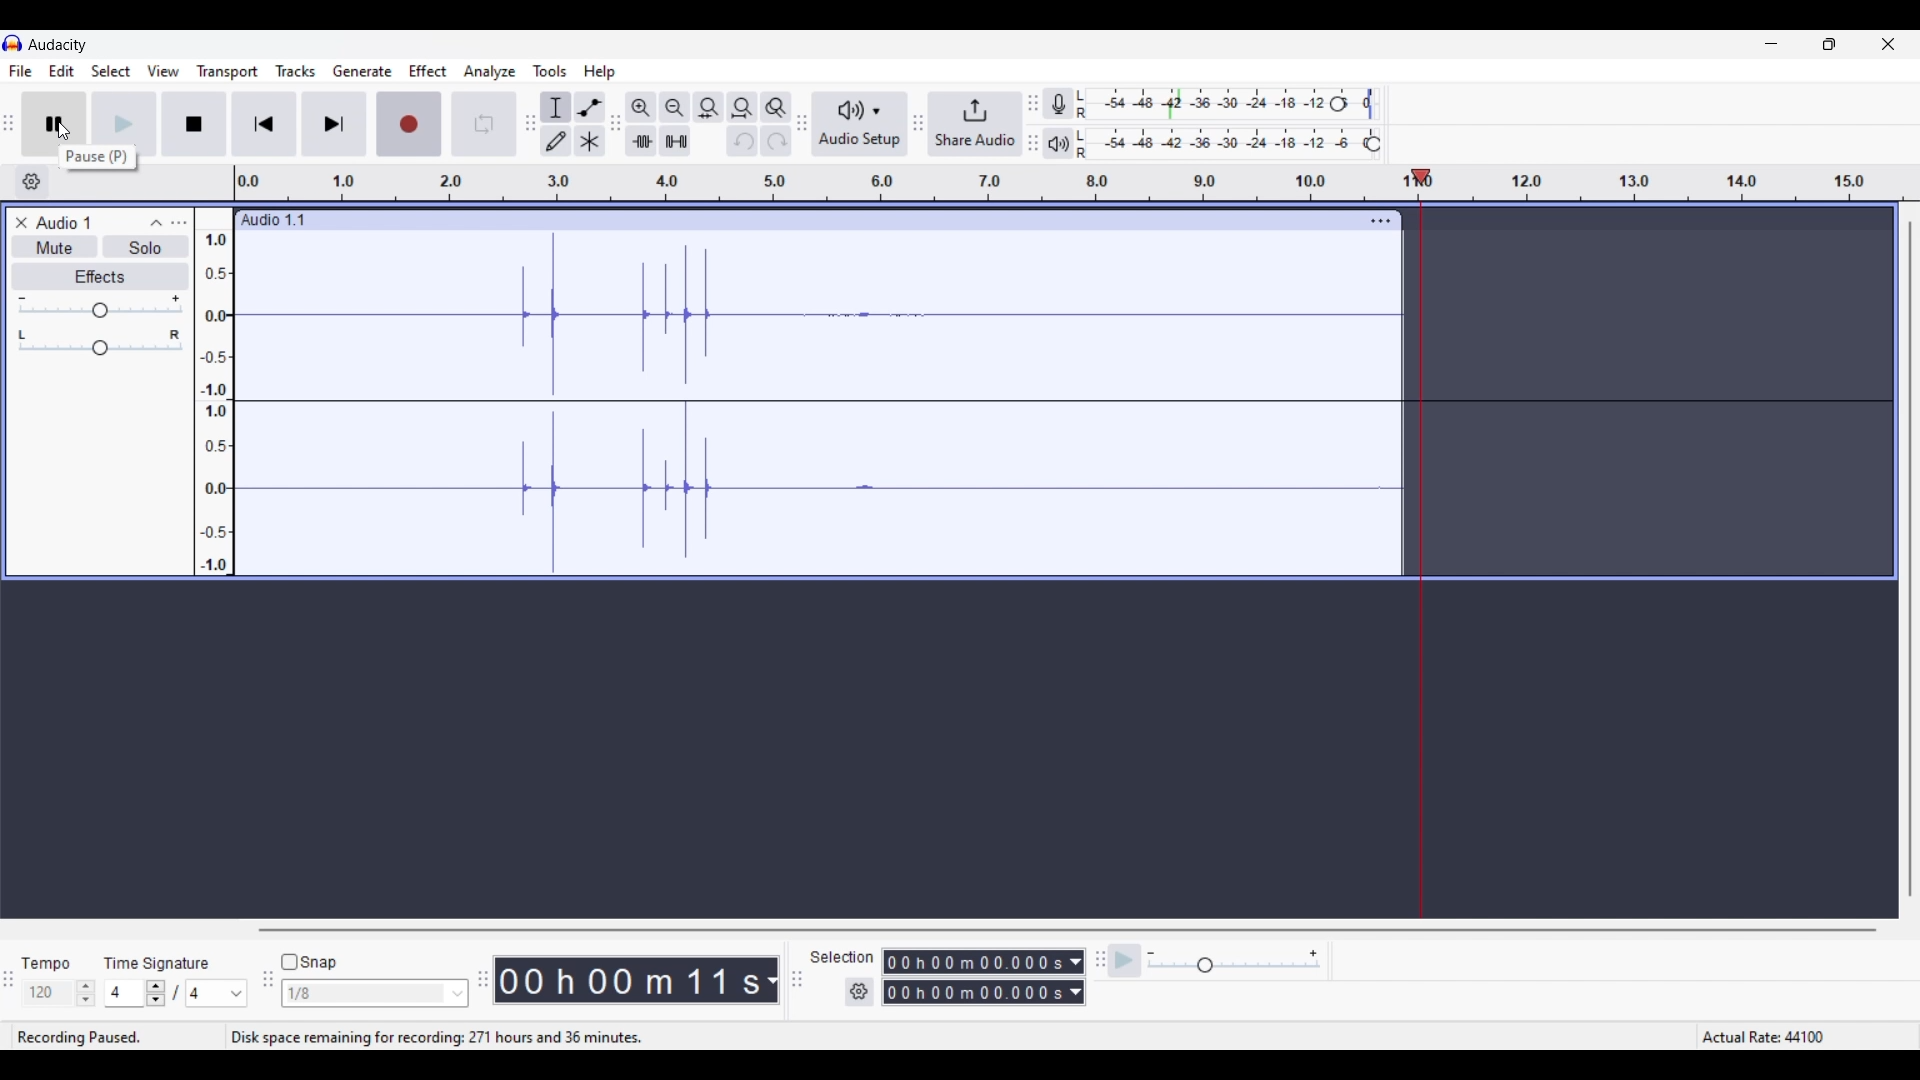 This screenshot has width=1920, height=1080. What do you see at coordinates (772, 981) in the screenshot?
I see `Measurement for record audio duration` at bounding box center [772, 981].